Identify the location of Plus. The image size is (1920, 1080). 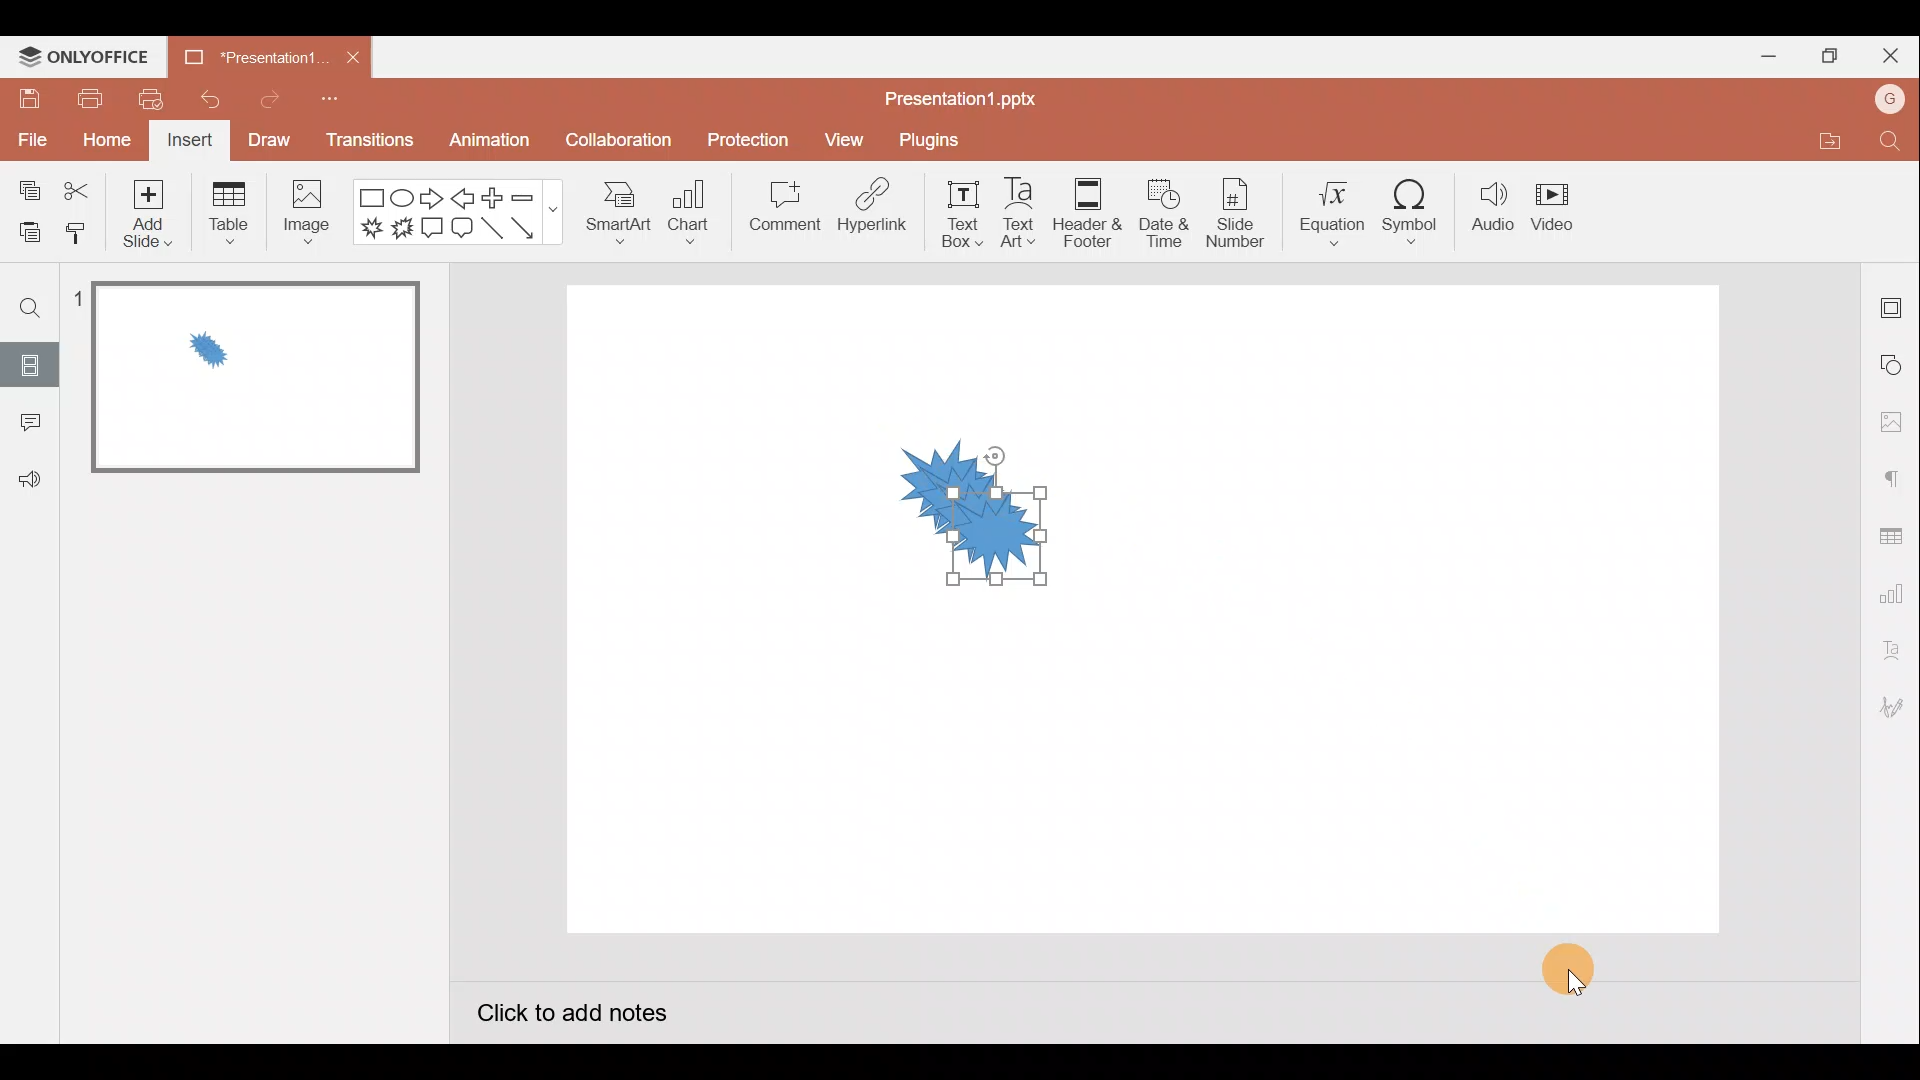
(491, 198).